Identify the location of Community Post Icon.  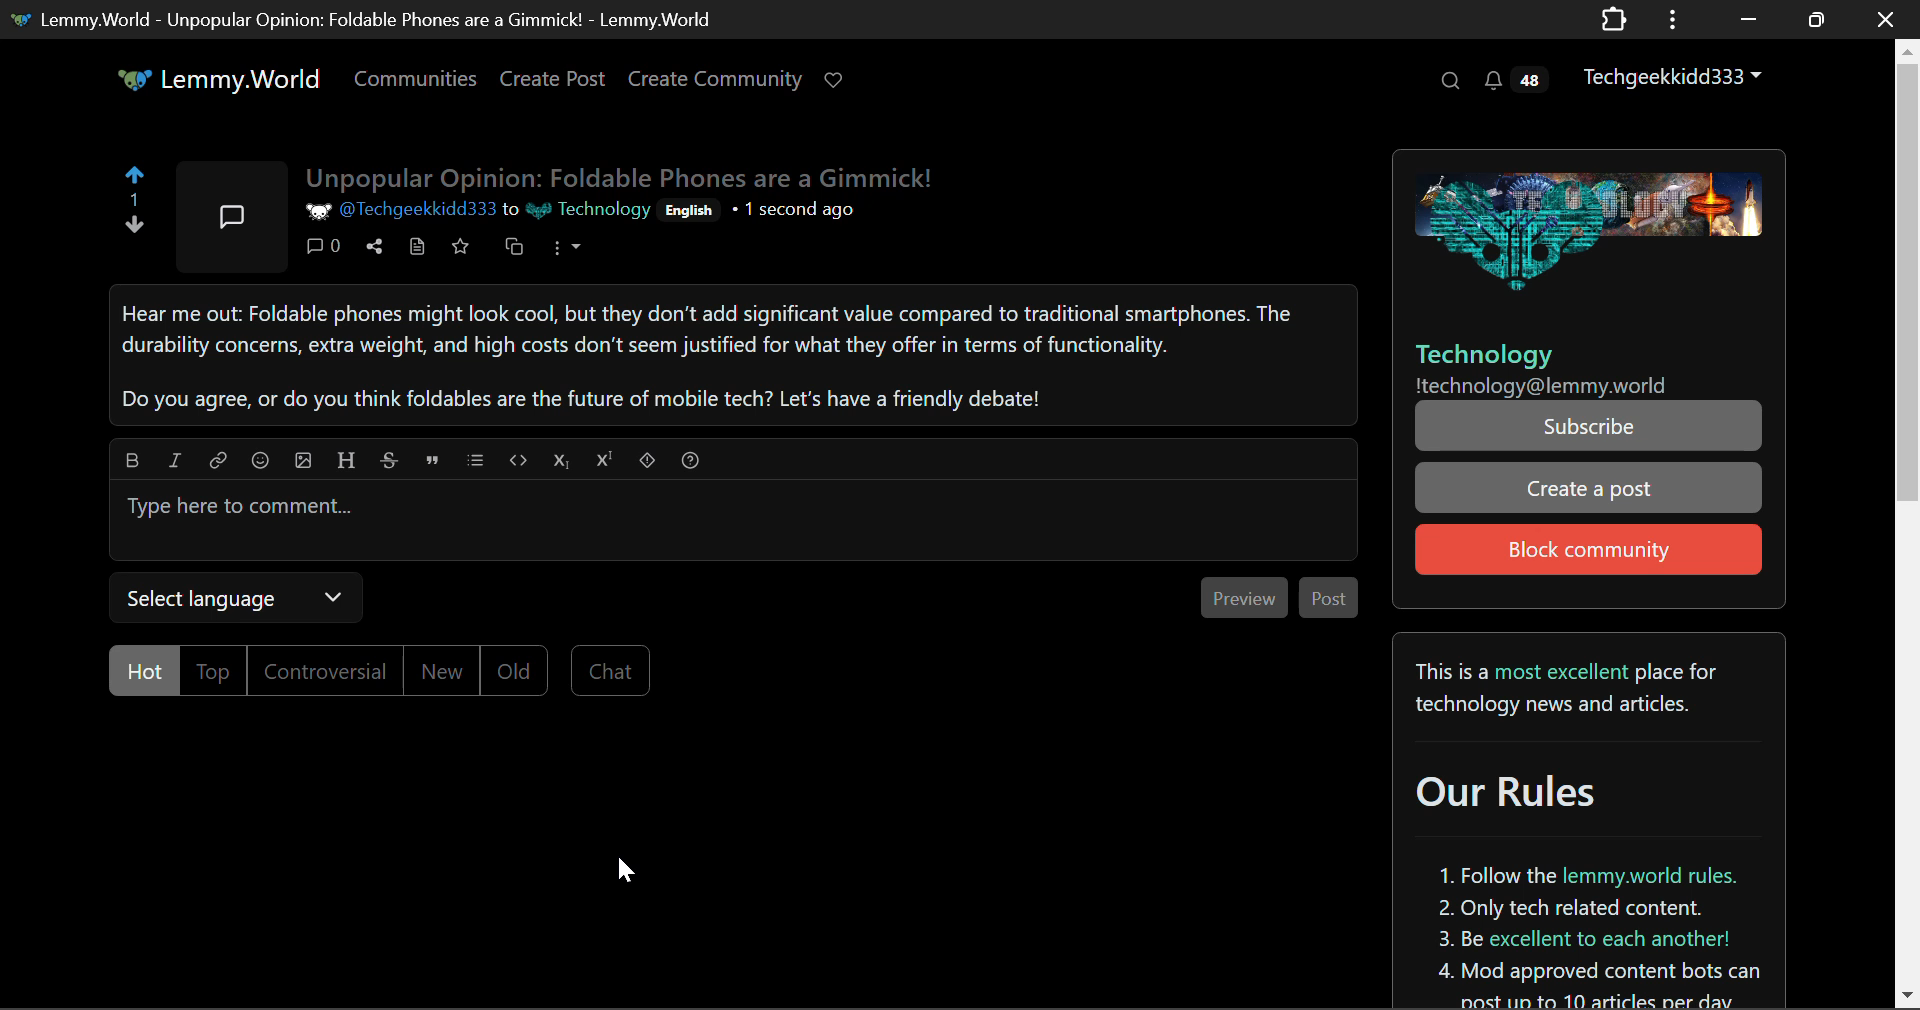
(229, 215).